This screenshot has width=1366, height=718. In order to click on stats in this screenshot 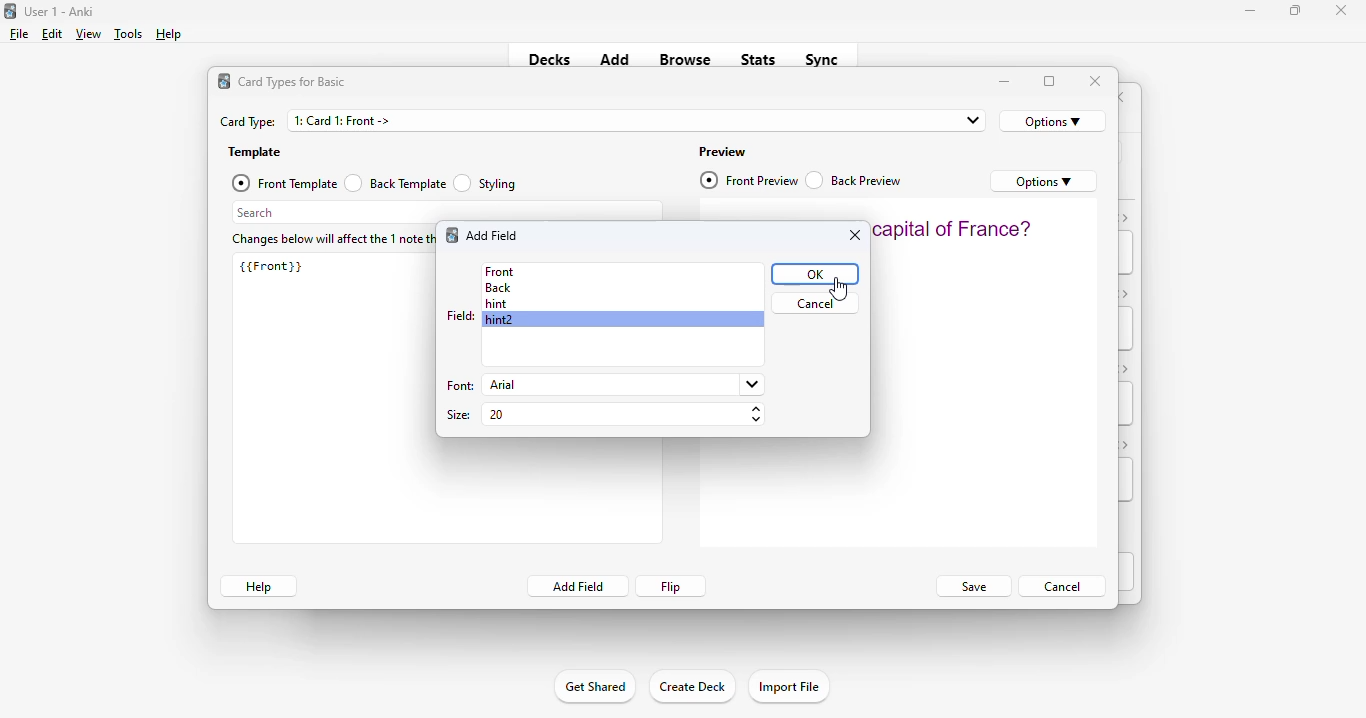, I will do `click(759, 59)`.